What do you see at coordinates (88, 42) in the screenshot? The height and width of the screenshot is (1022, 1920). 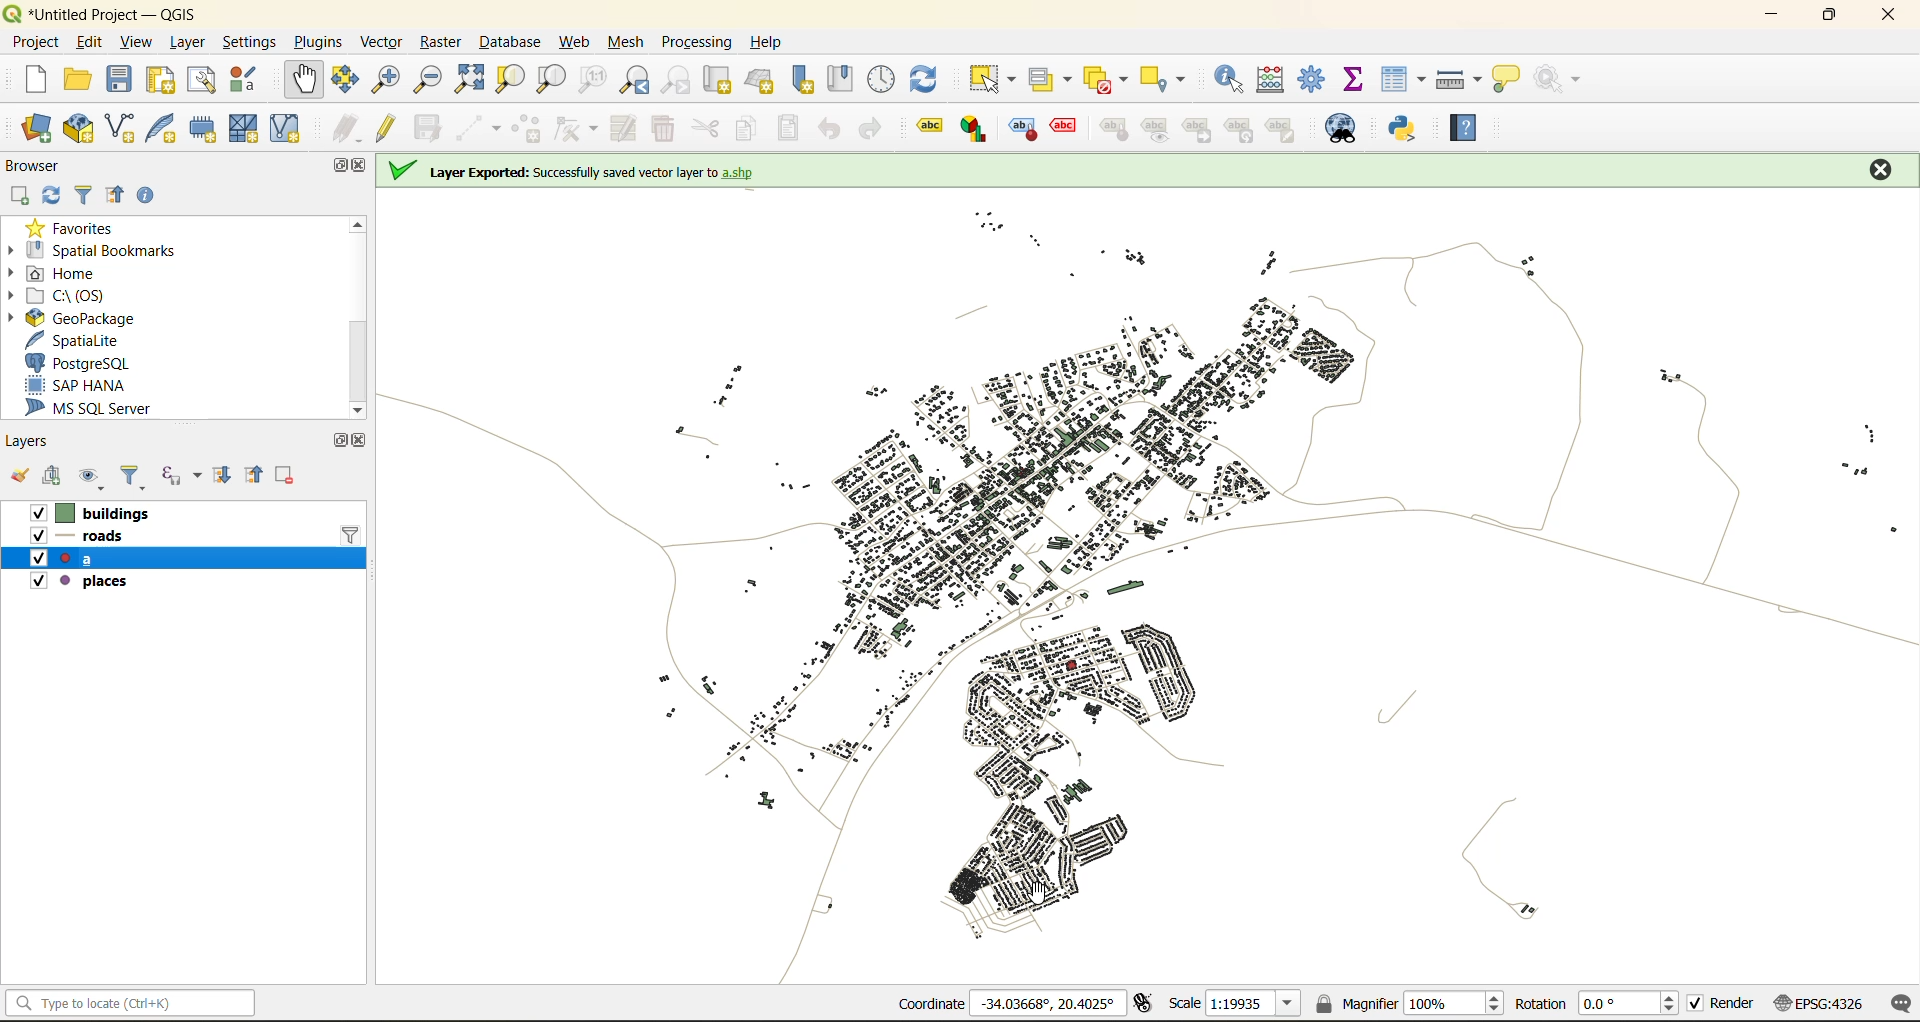 I see `edit` at bounding box center [88, 42].